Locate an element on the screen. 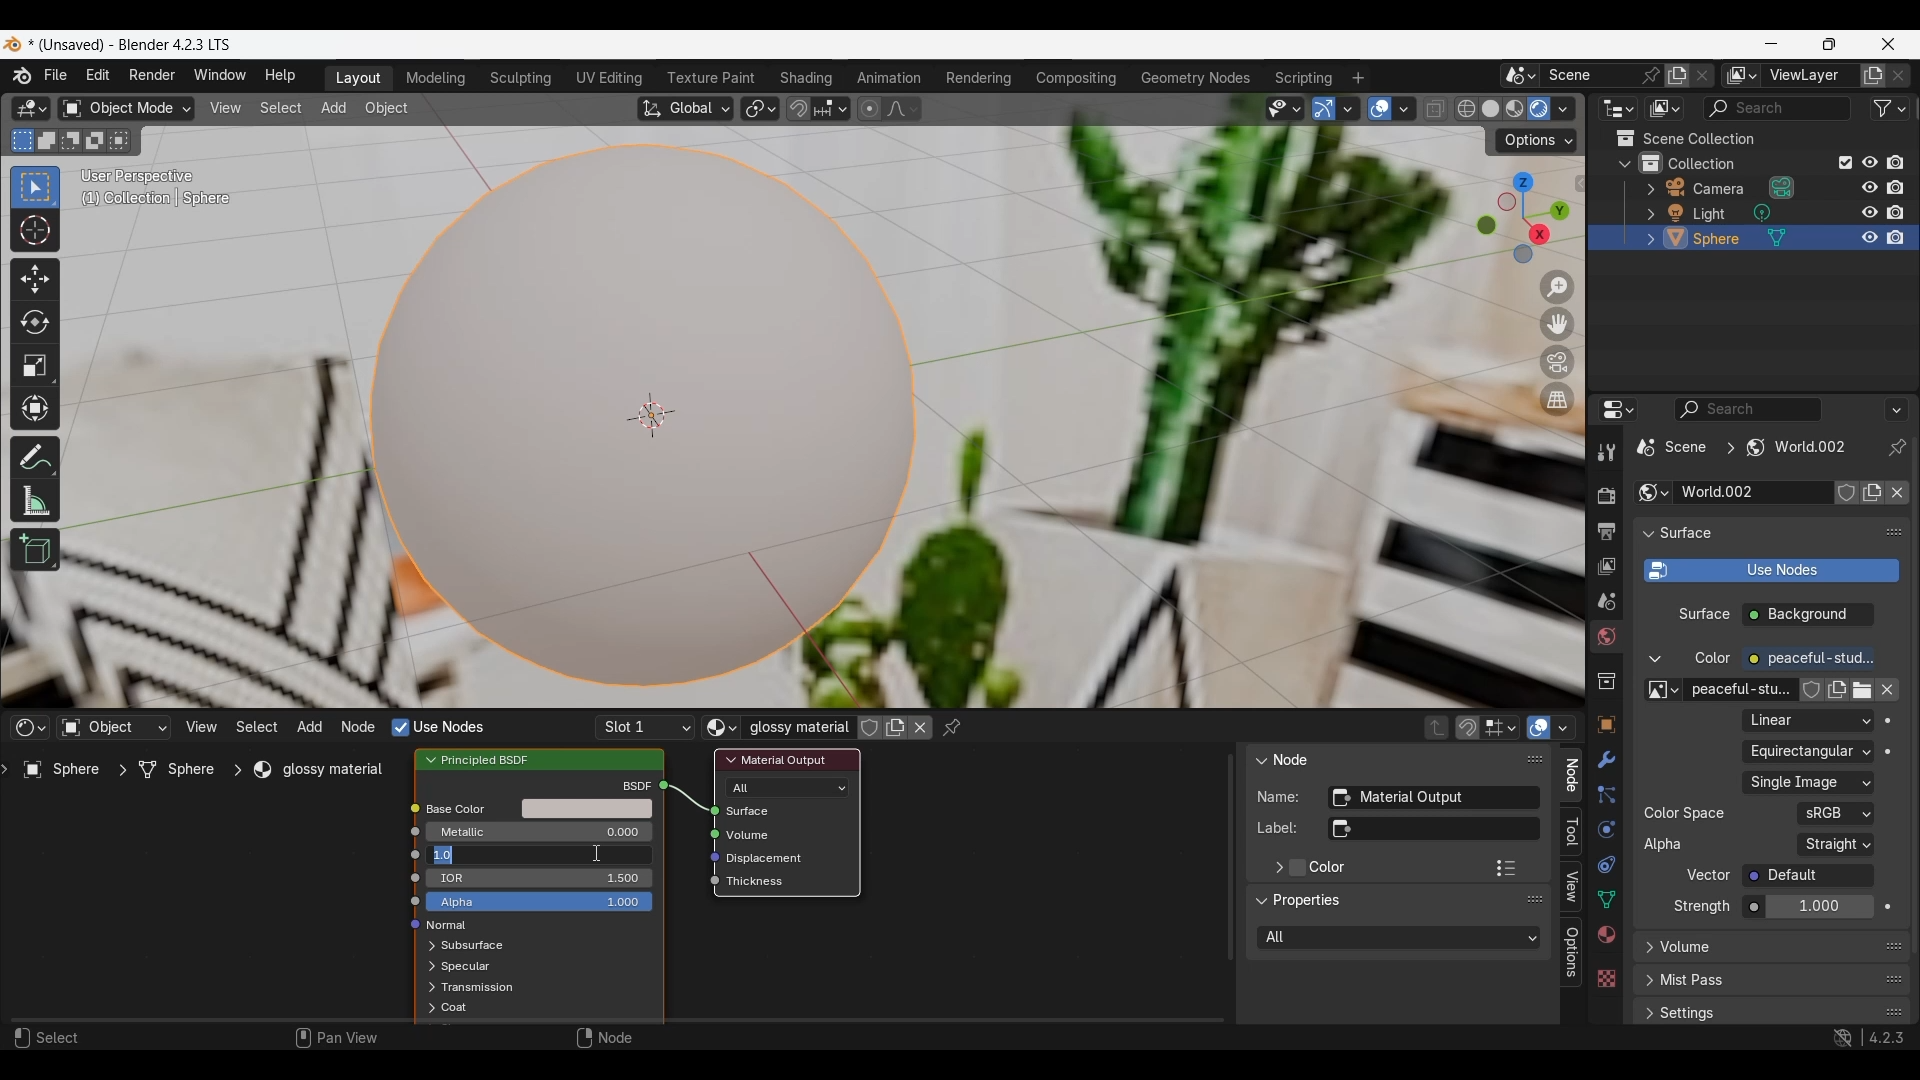  Edit menu is located at coordinates (98, 76).